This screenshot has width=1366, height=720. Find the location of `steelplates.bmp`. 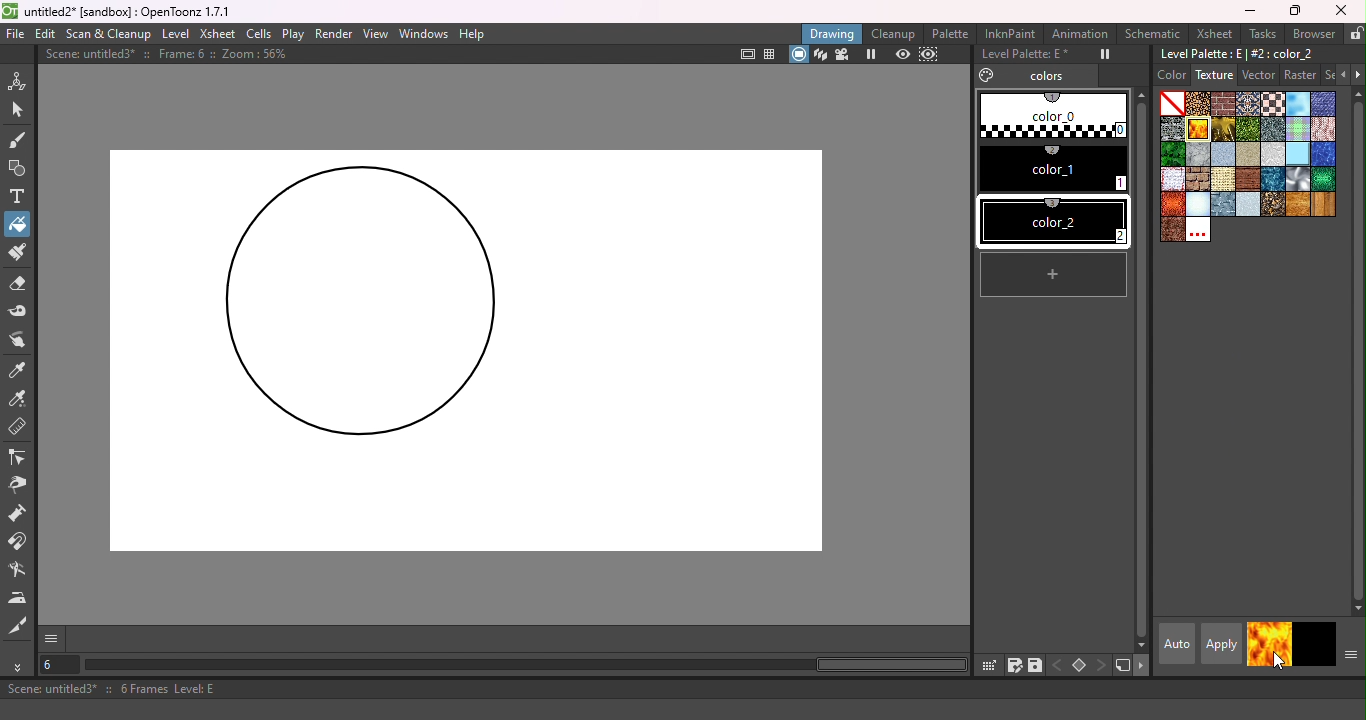

steelplates.bmp is located at coordinates (1224, 205).